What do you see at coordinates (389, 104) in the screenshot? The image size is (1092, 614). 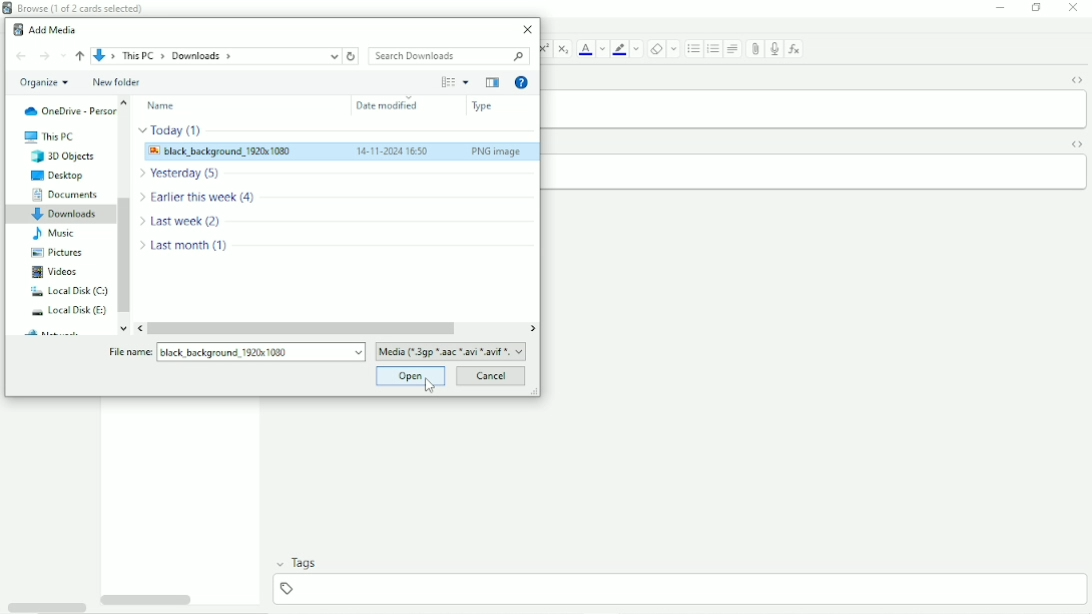 I see `Date modified` at bounding box center [389, 104].